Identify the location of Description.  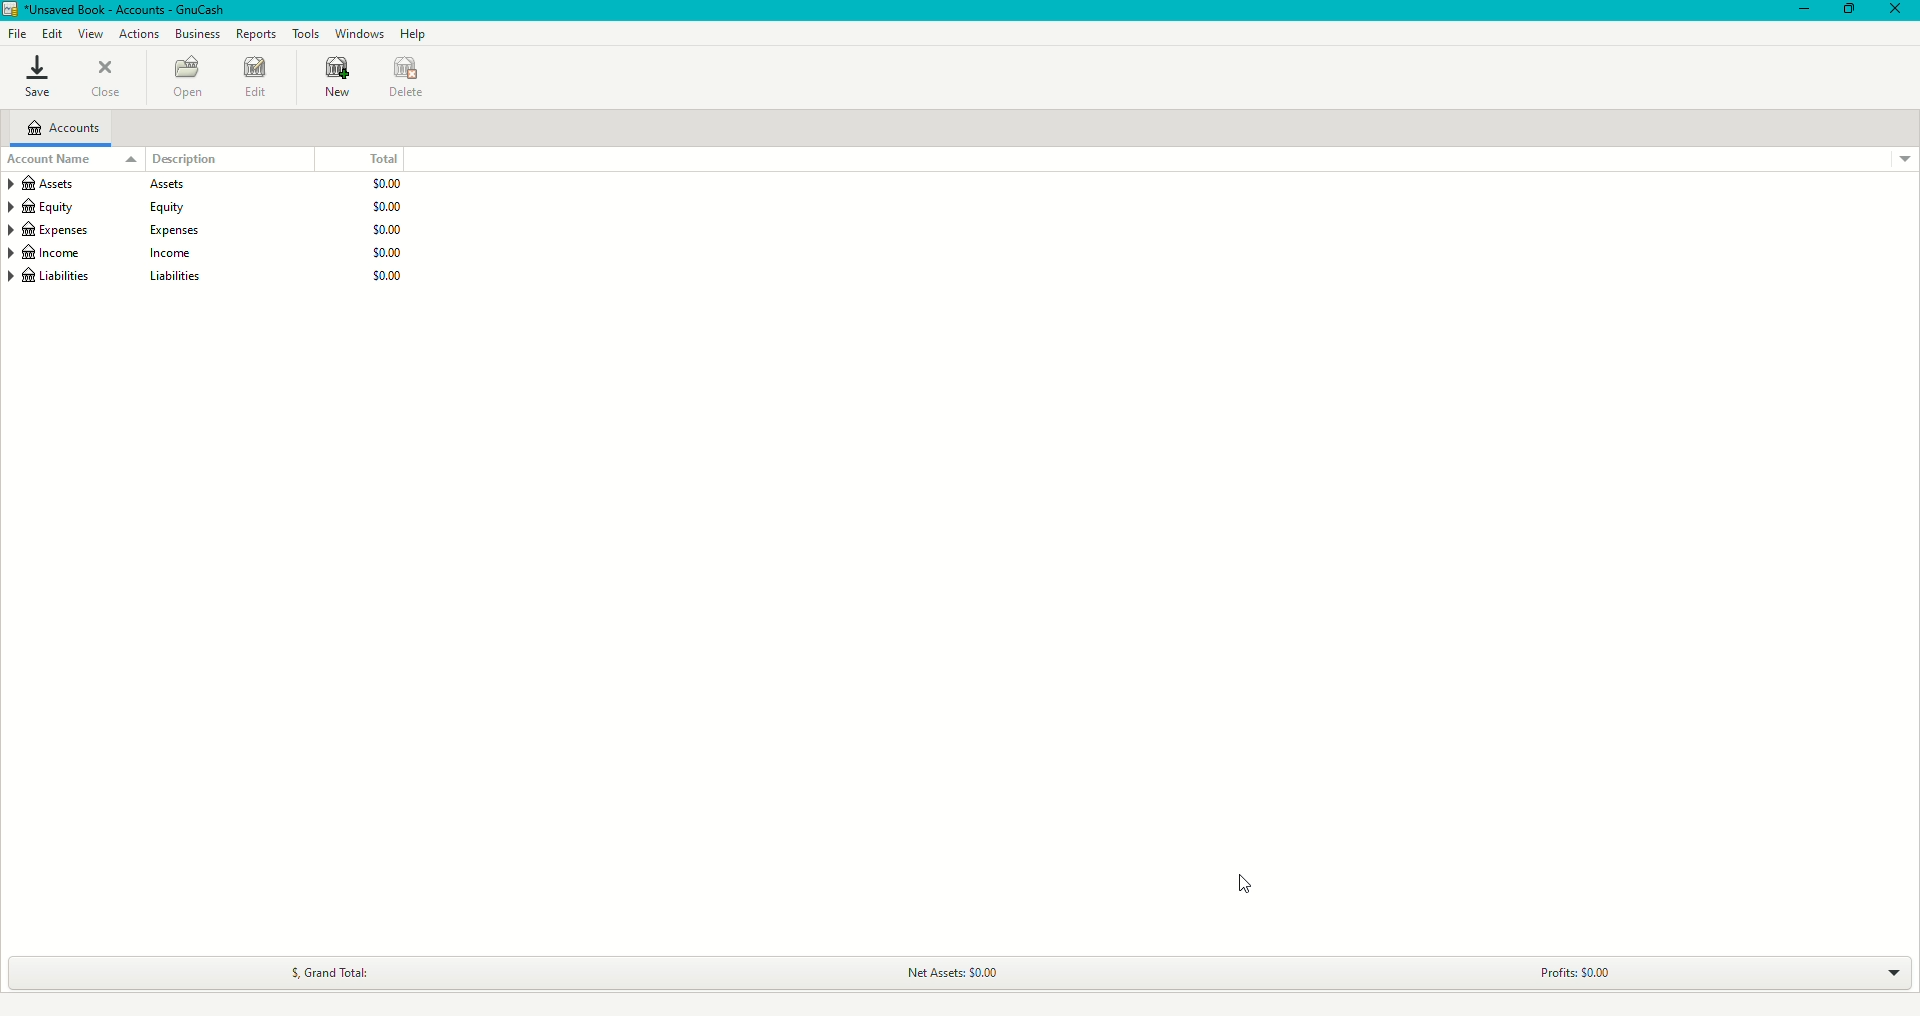
(174, 159).